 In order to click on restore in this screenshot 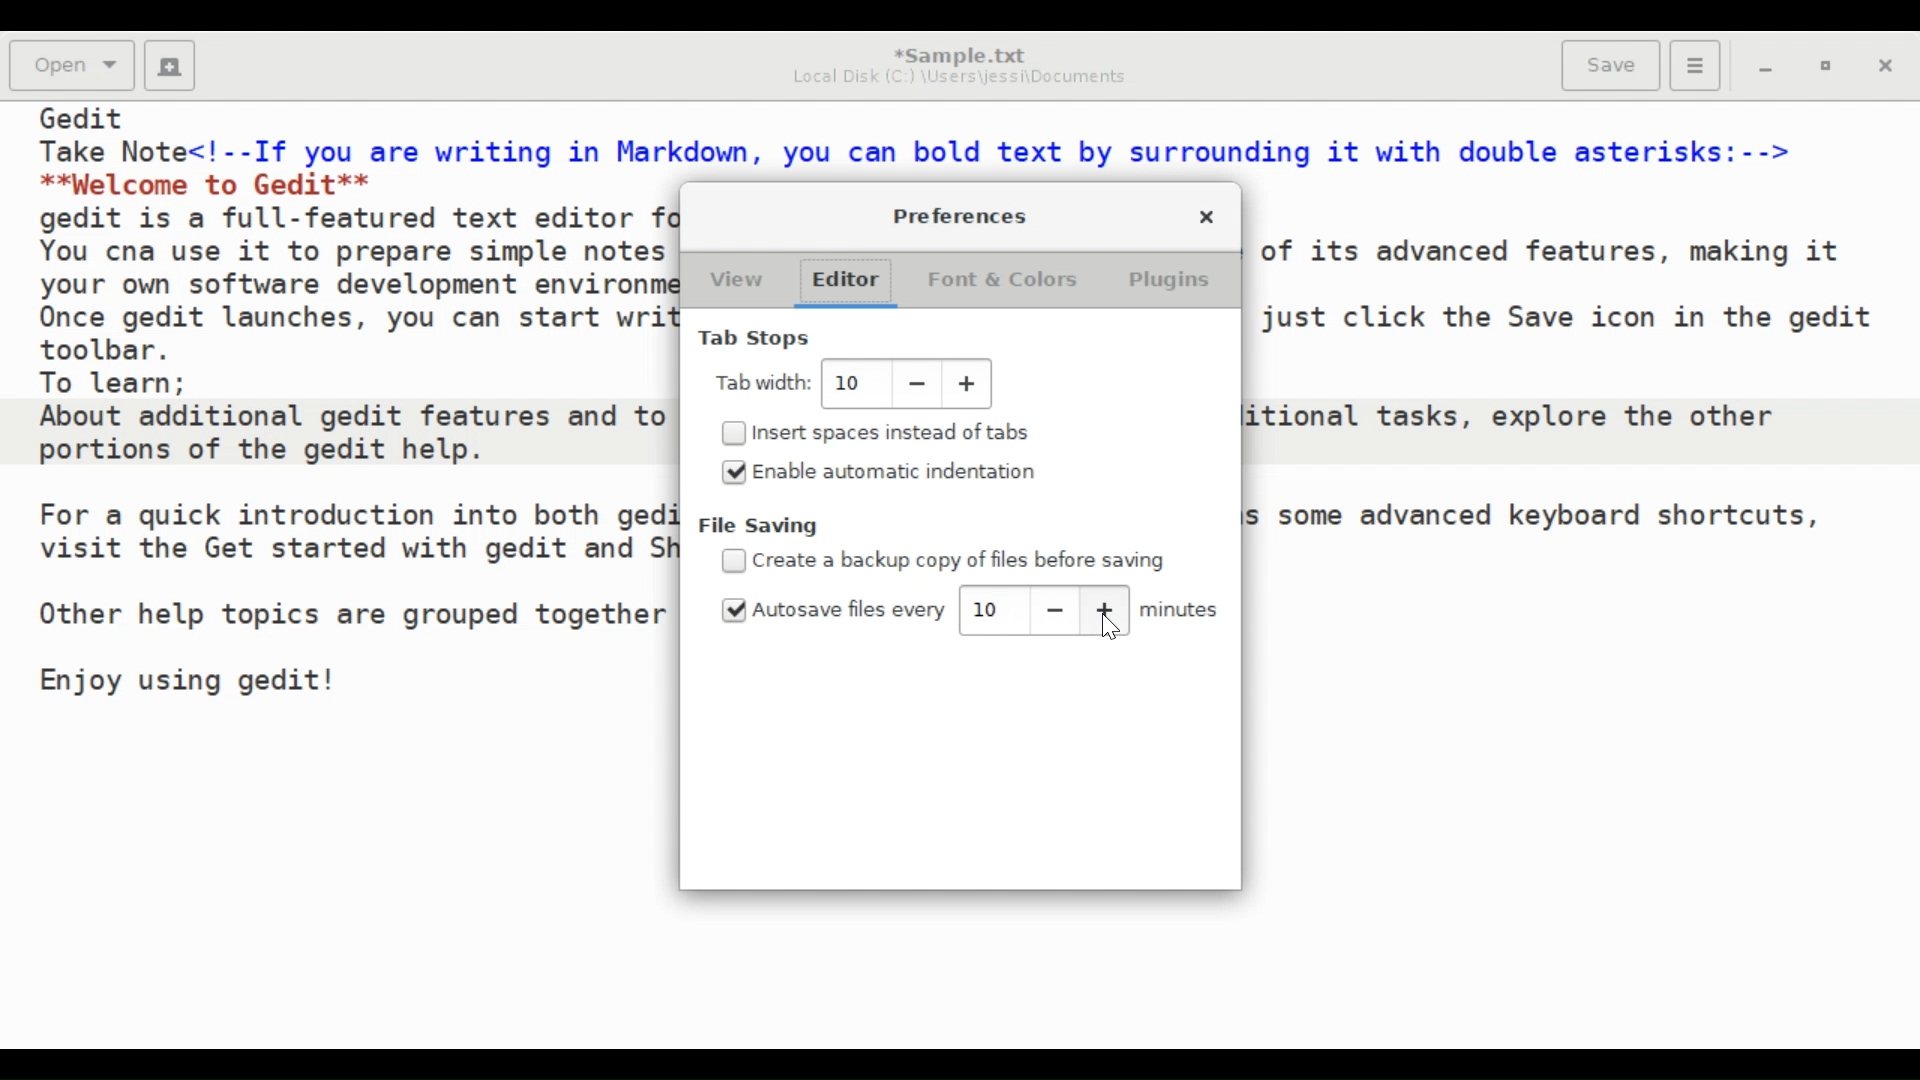, I will do `click(1829, 69)`.